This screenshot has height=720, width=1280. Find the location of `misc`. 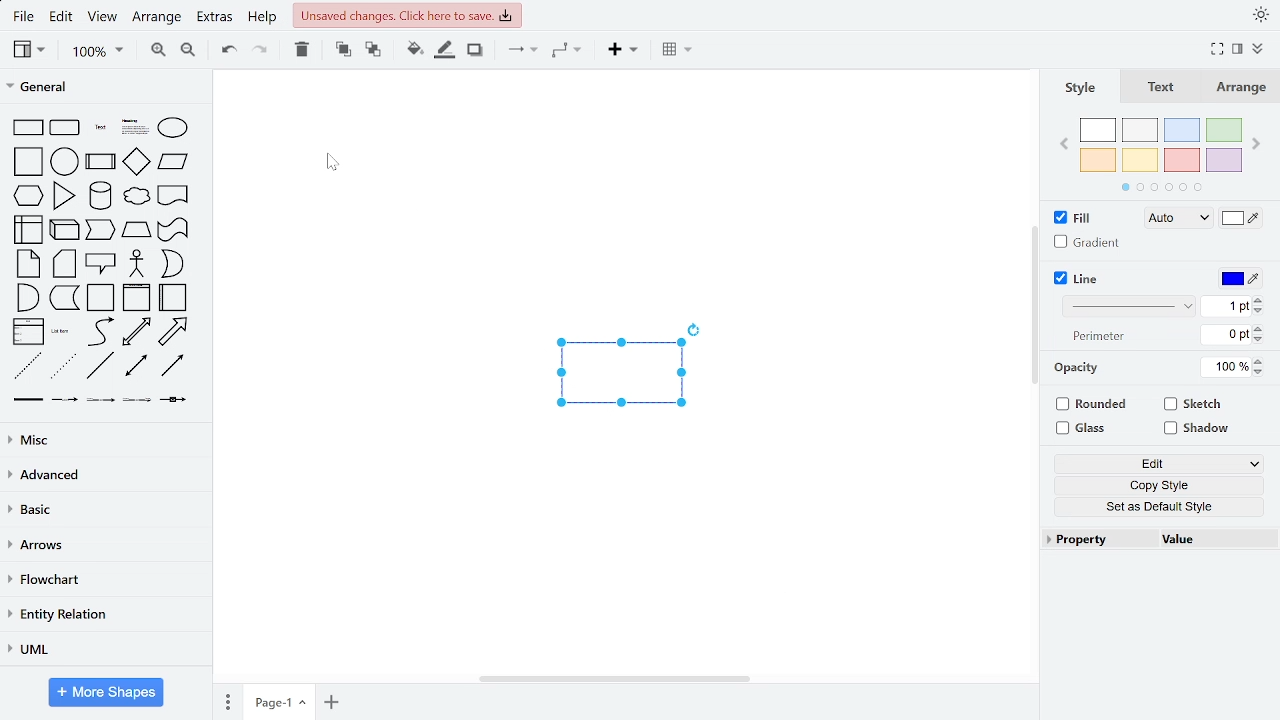

misc is located at coordinates (102, 439).